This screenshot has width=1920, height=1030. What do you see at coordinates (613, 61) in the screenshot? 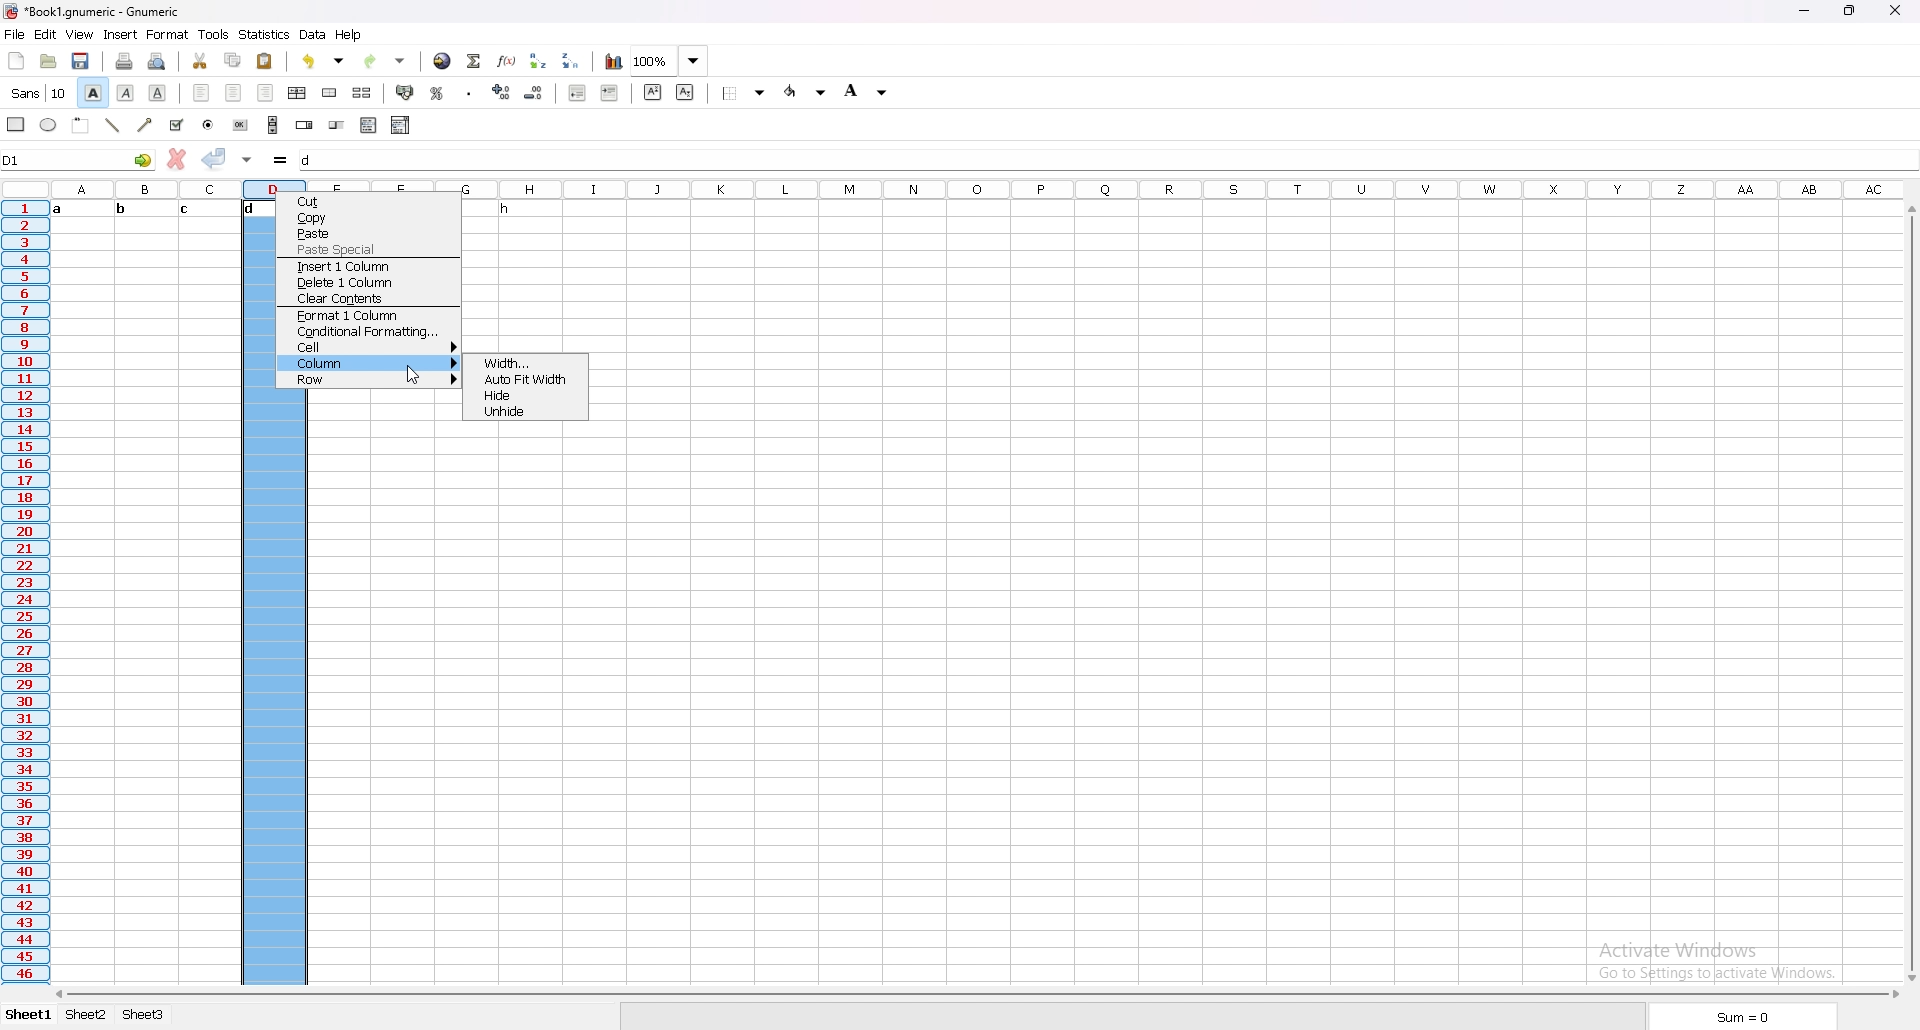
I see `chart` at bounding box center [613, 61].